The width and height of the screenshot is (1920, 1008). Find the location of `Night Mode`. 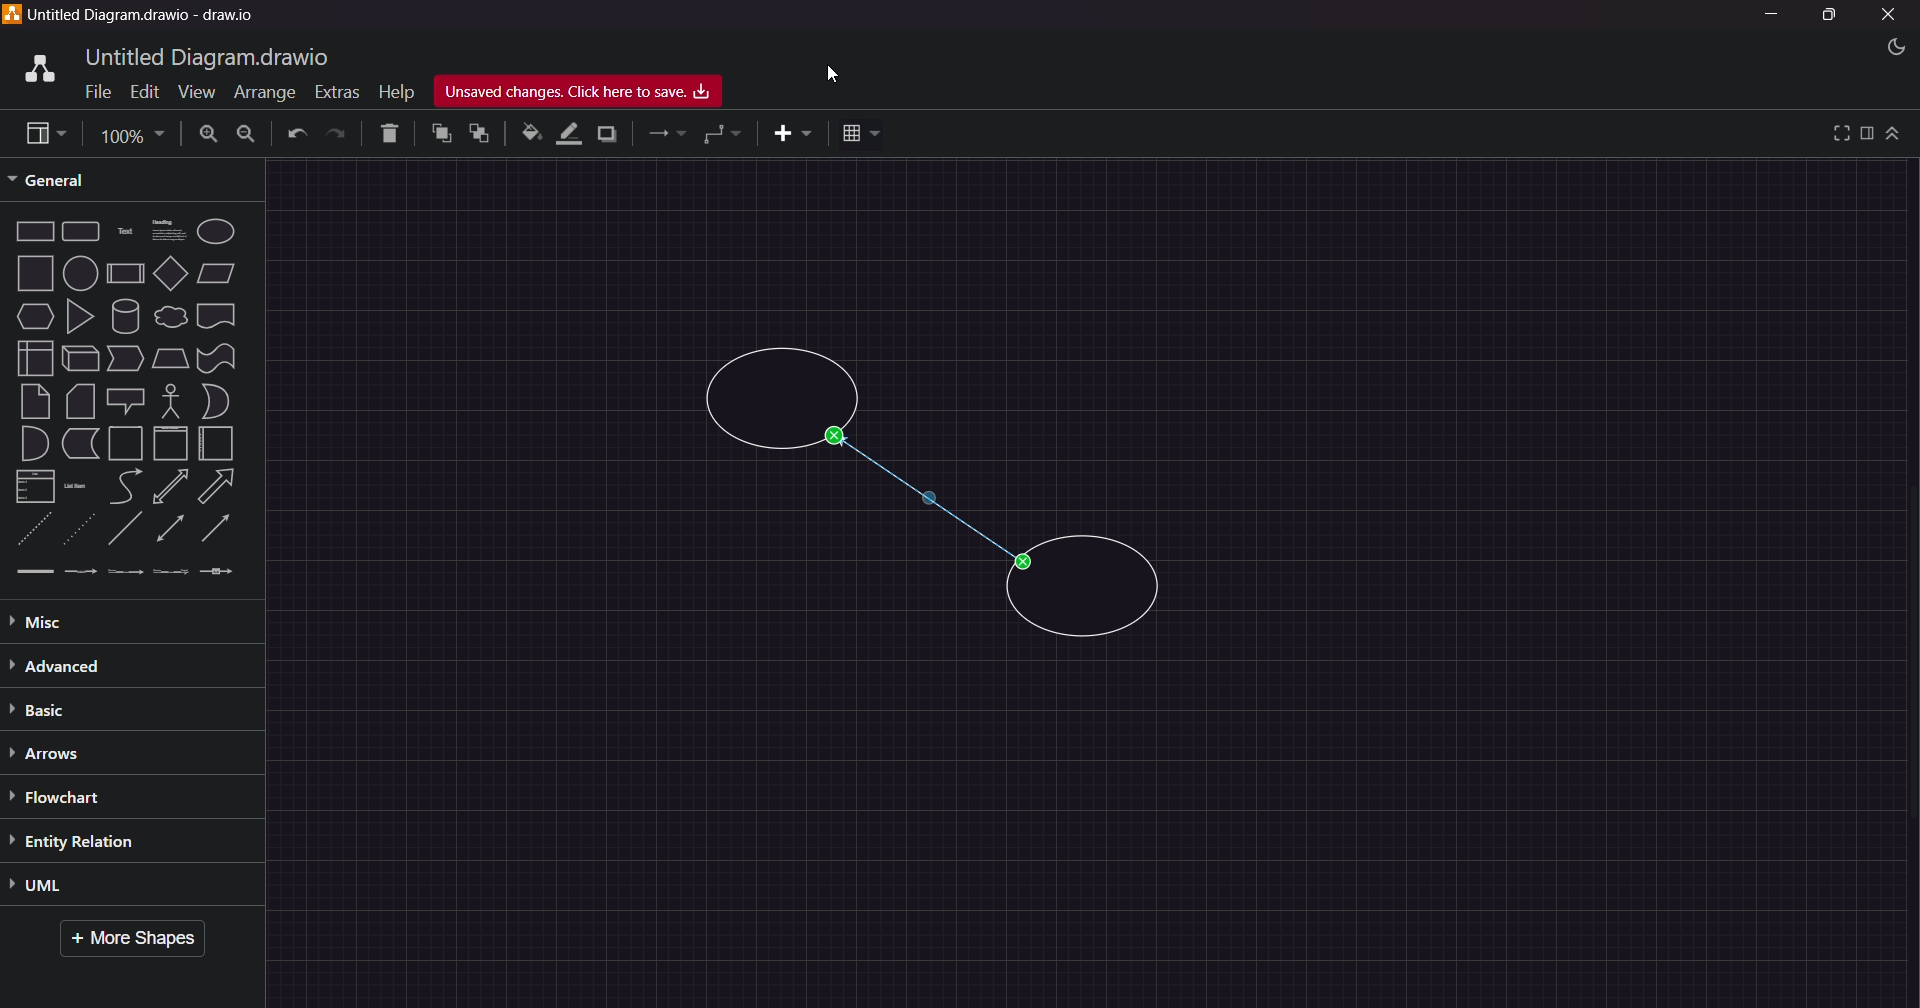

Night Mode is located at coordinates (1884, 47).